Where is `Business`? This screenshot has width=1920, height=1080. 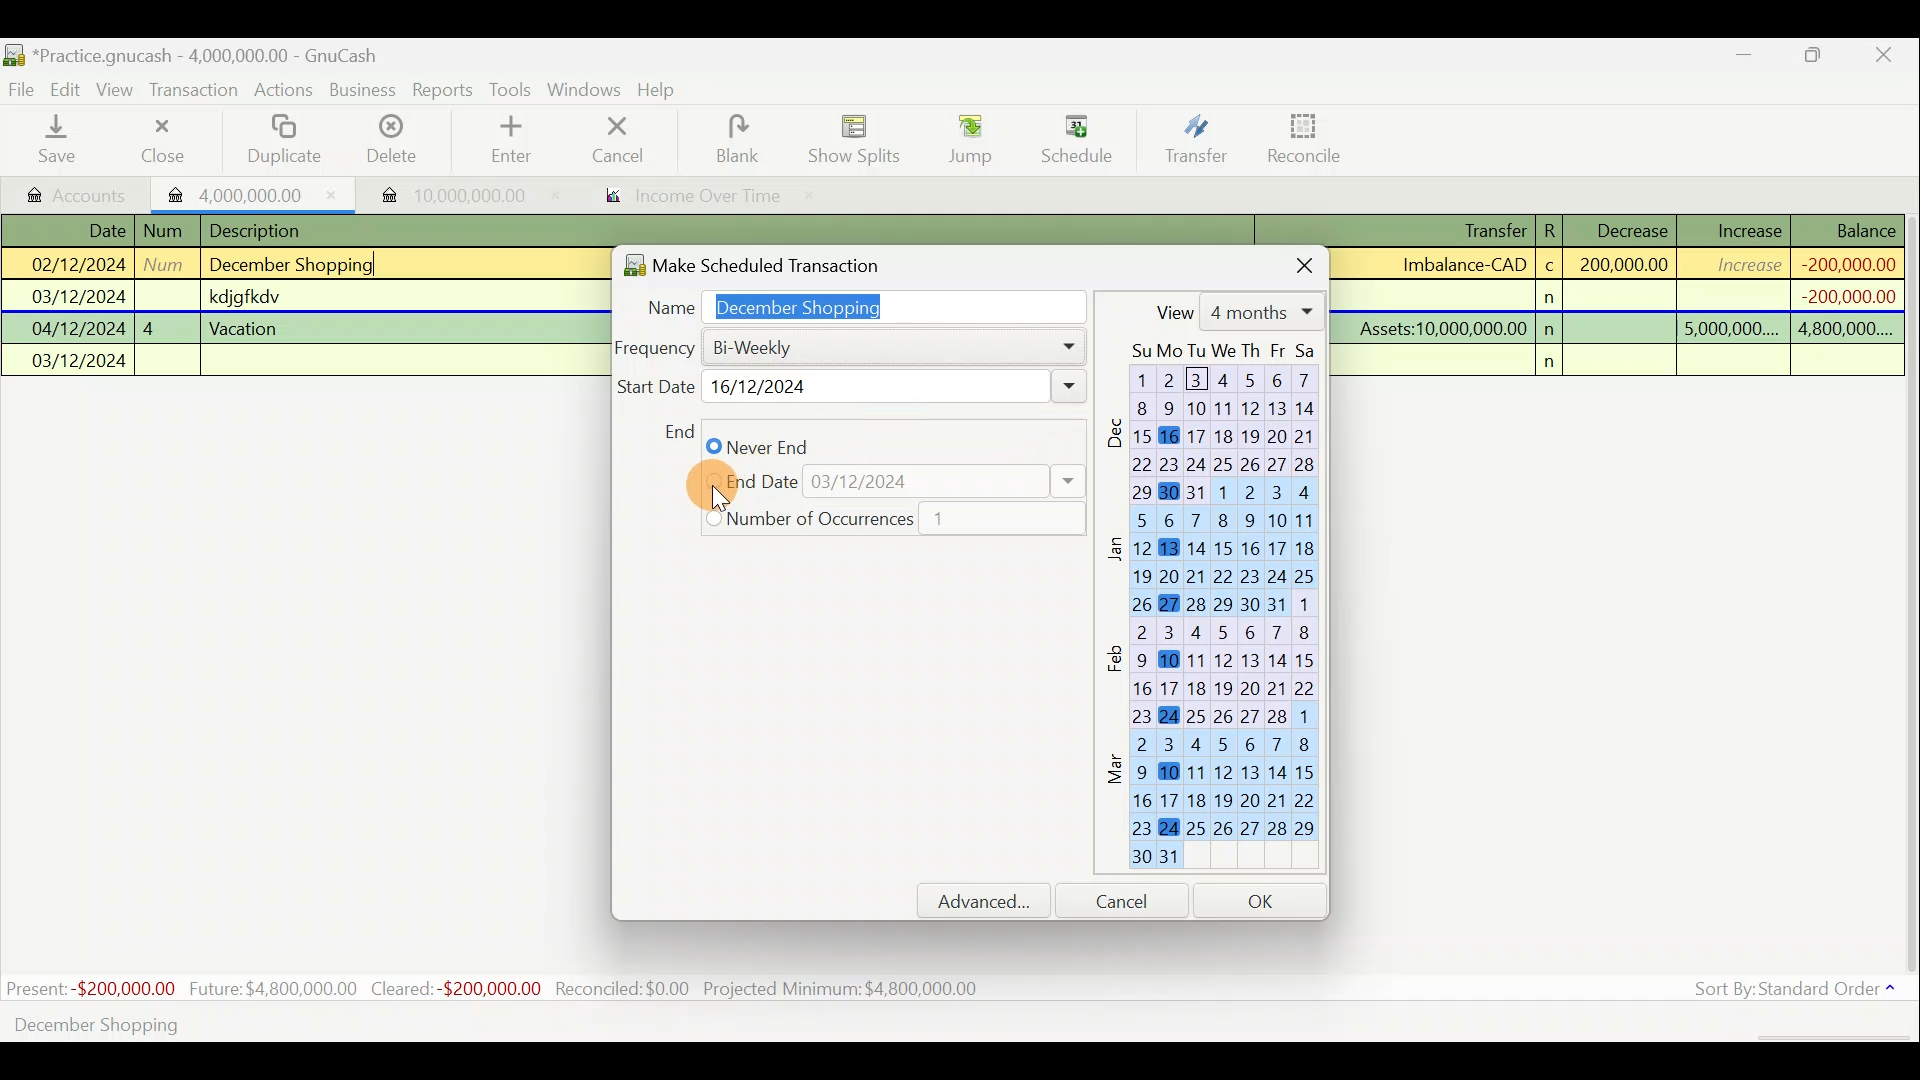
Business is located at coordinates (364, 91).